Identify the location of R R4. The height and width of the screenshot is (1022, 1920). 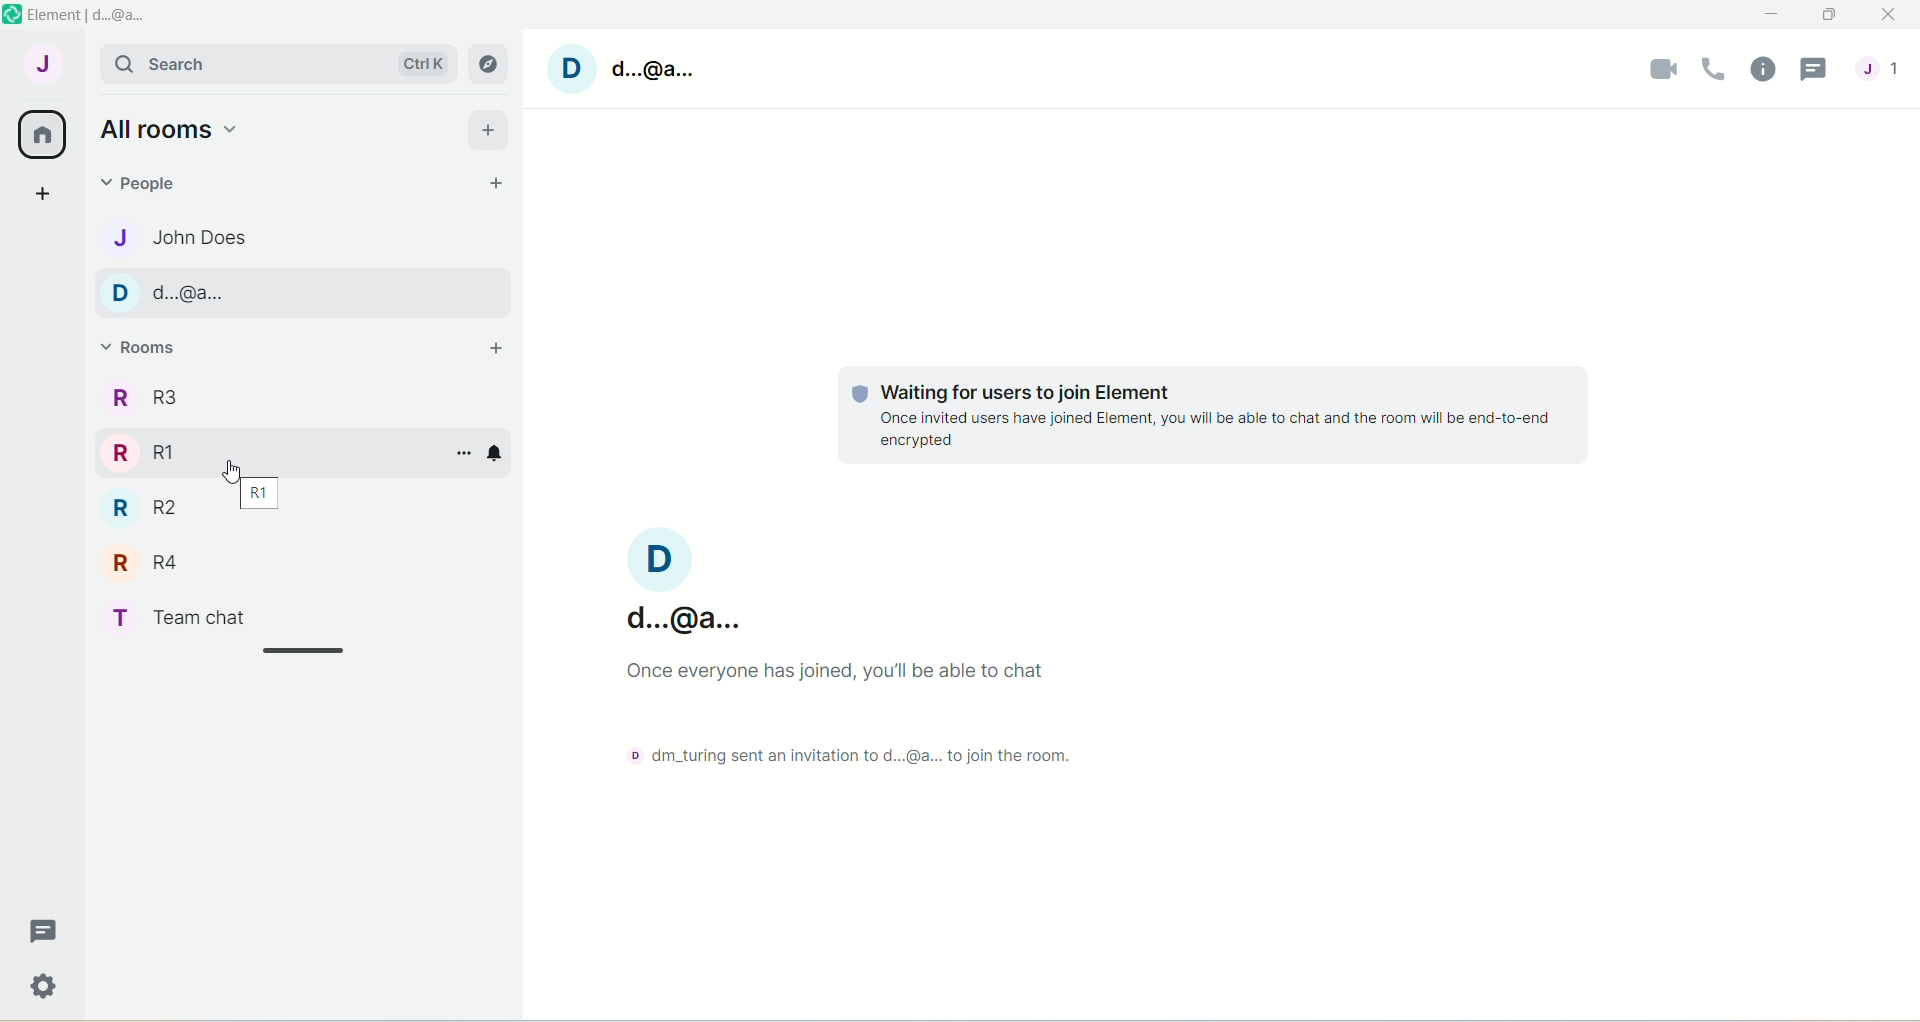
(151, 564).